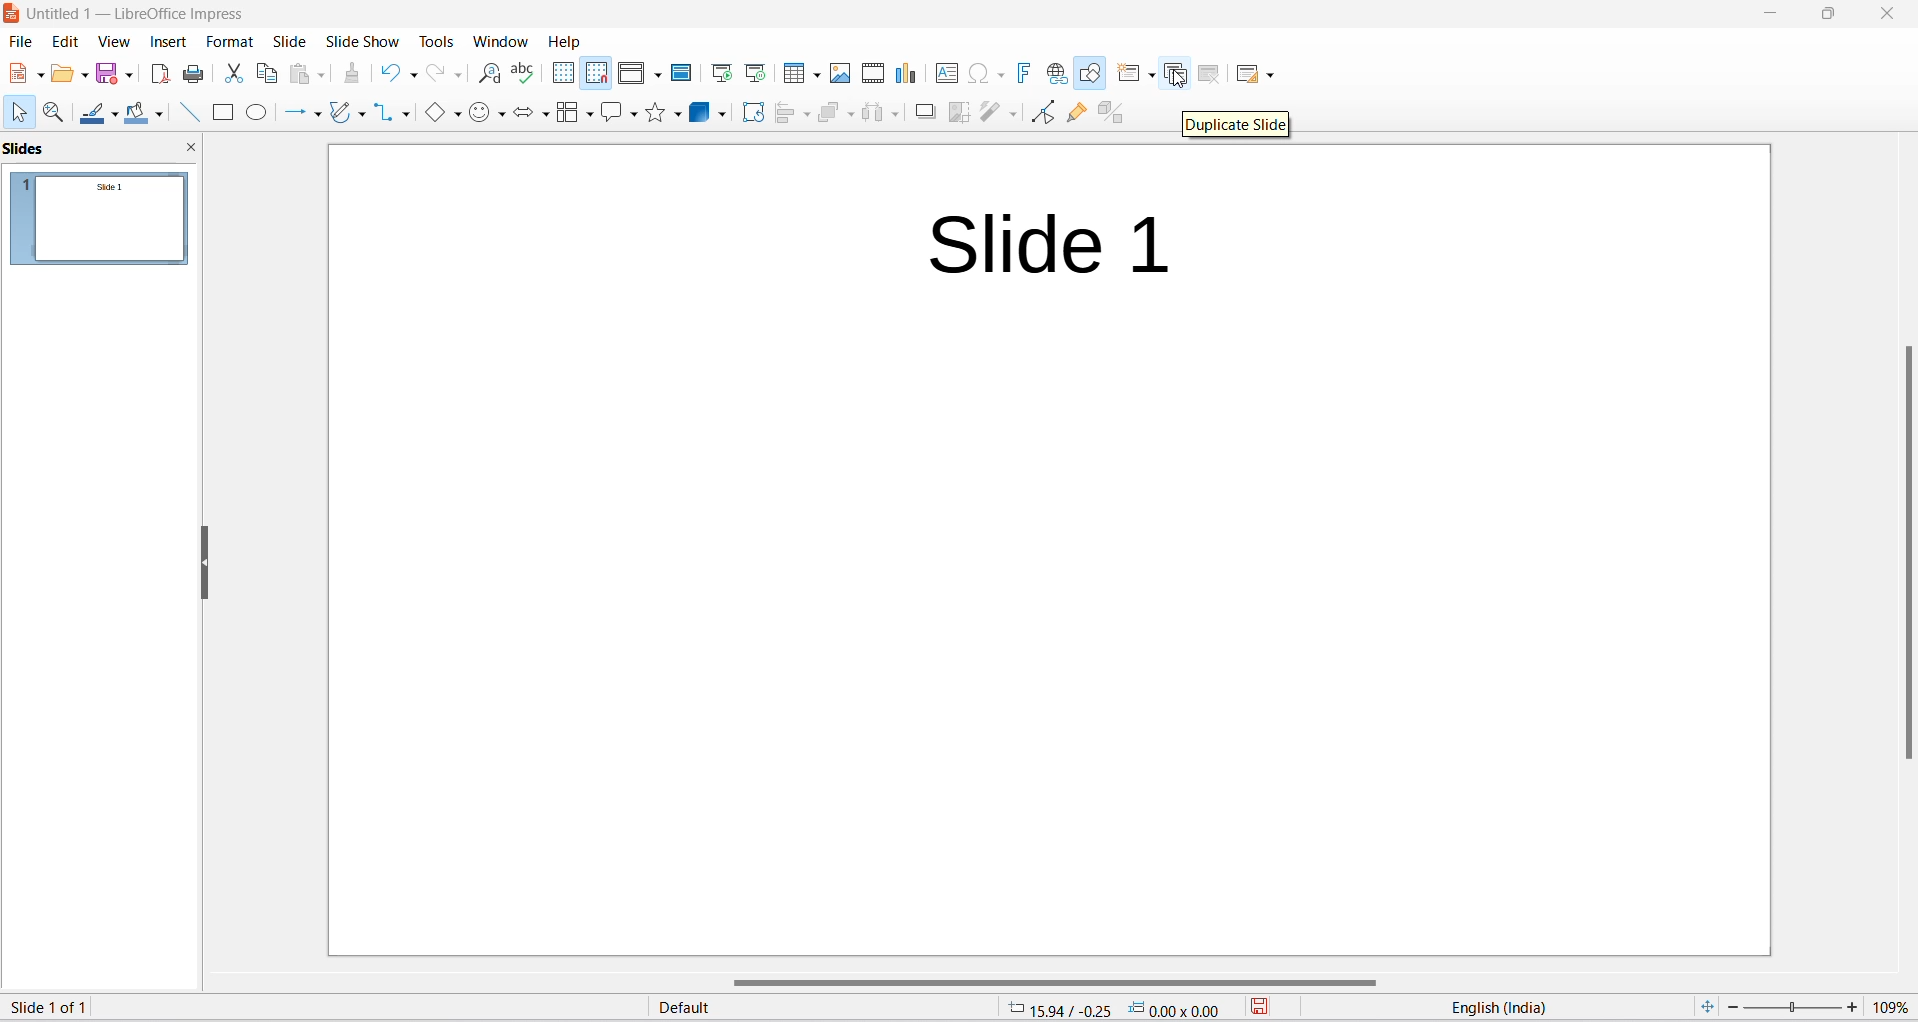  What do you see at coordinates (65, 1006) in the screenshot?
I see `slide number` at bounding box center [65, 1006].